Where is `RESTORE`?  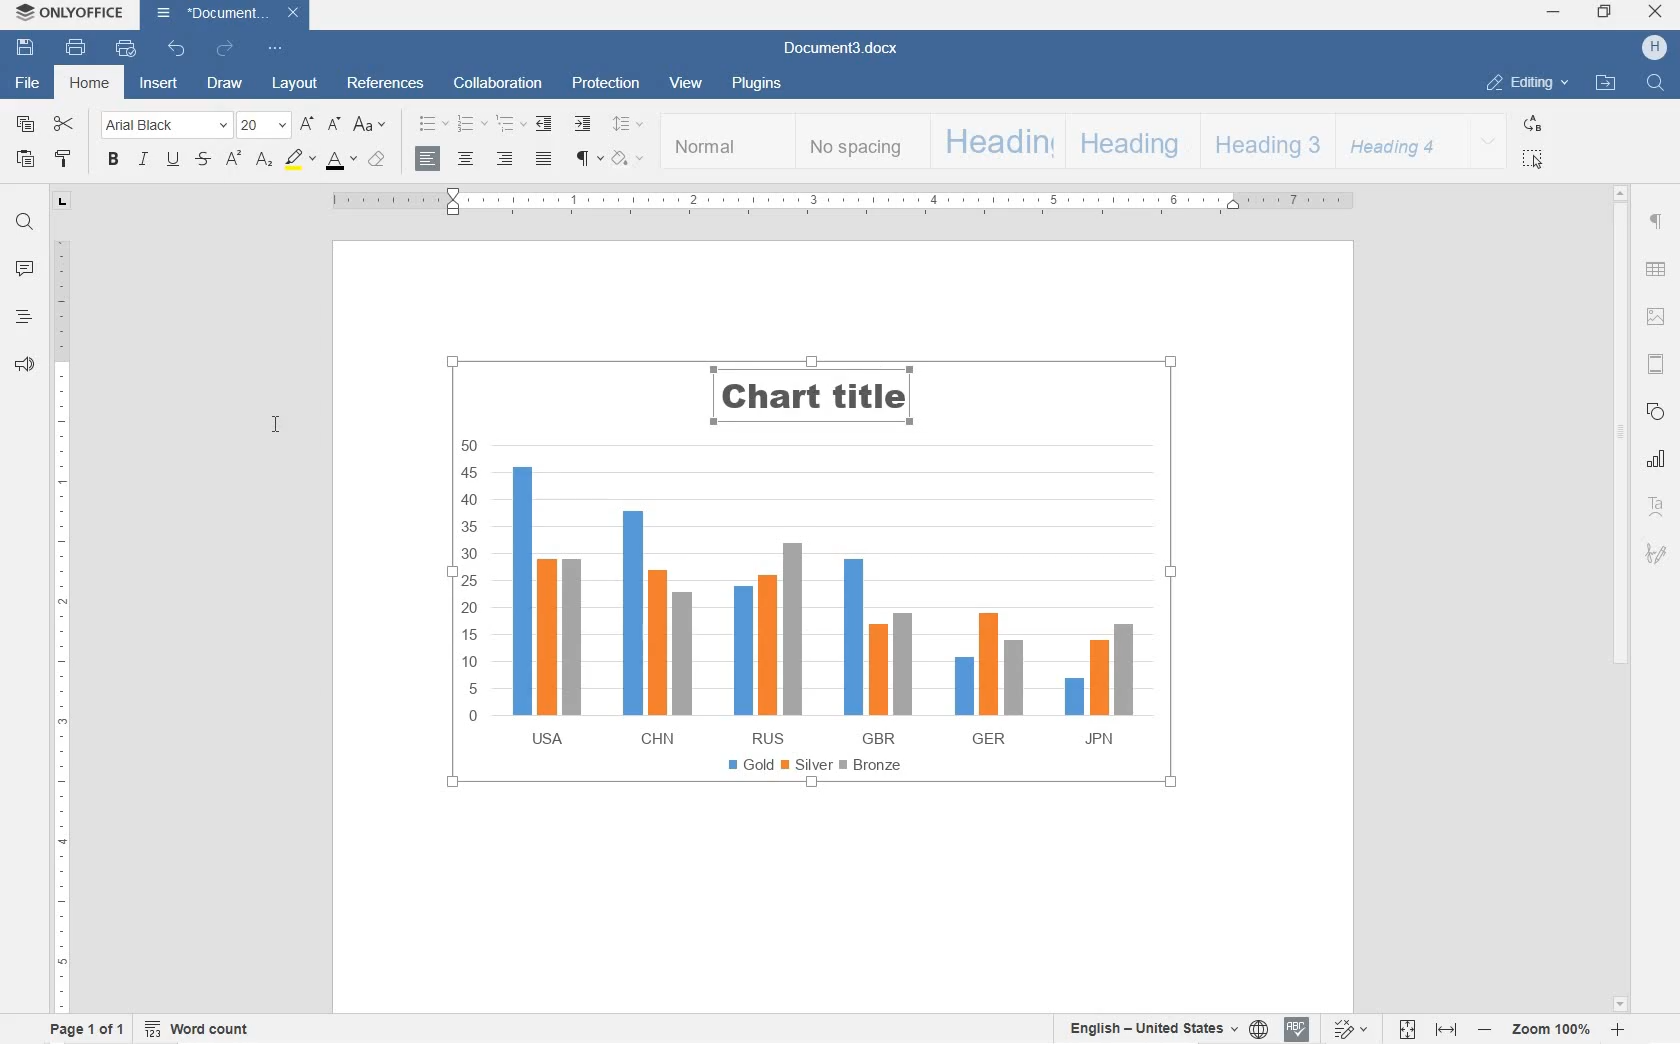 RESTORE is located at coordinates (1607, 13).